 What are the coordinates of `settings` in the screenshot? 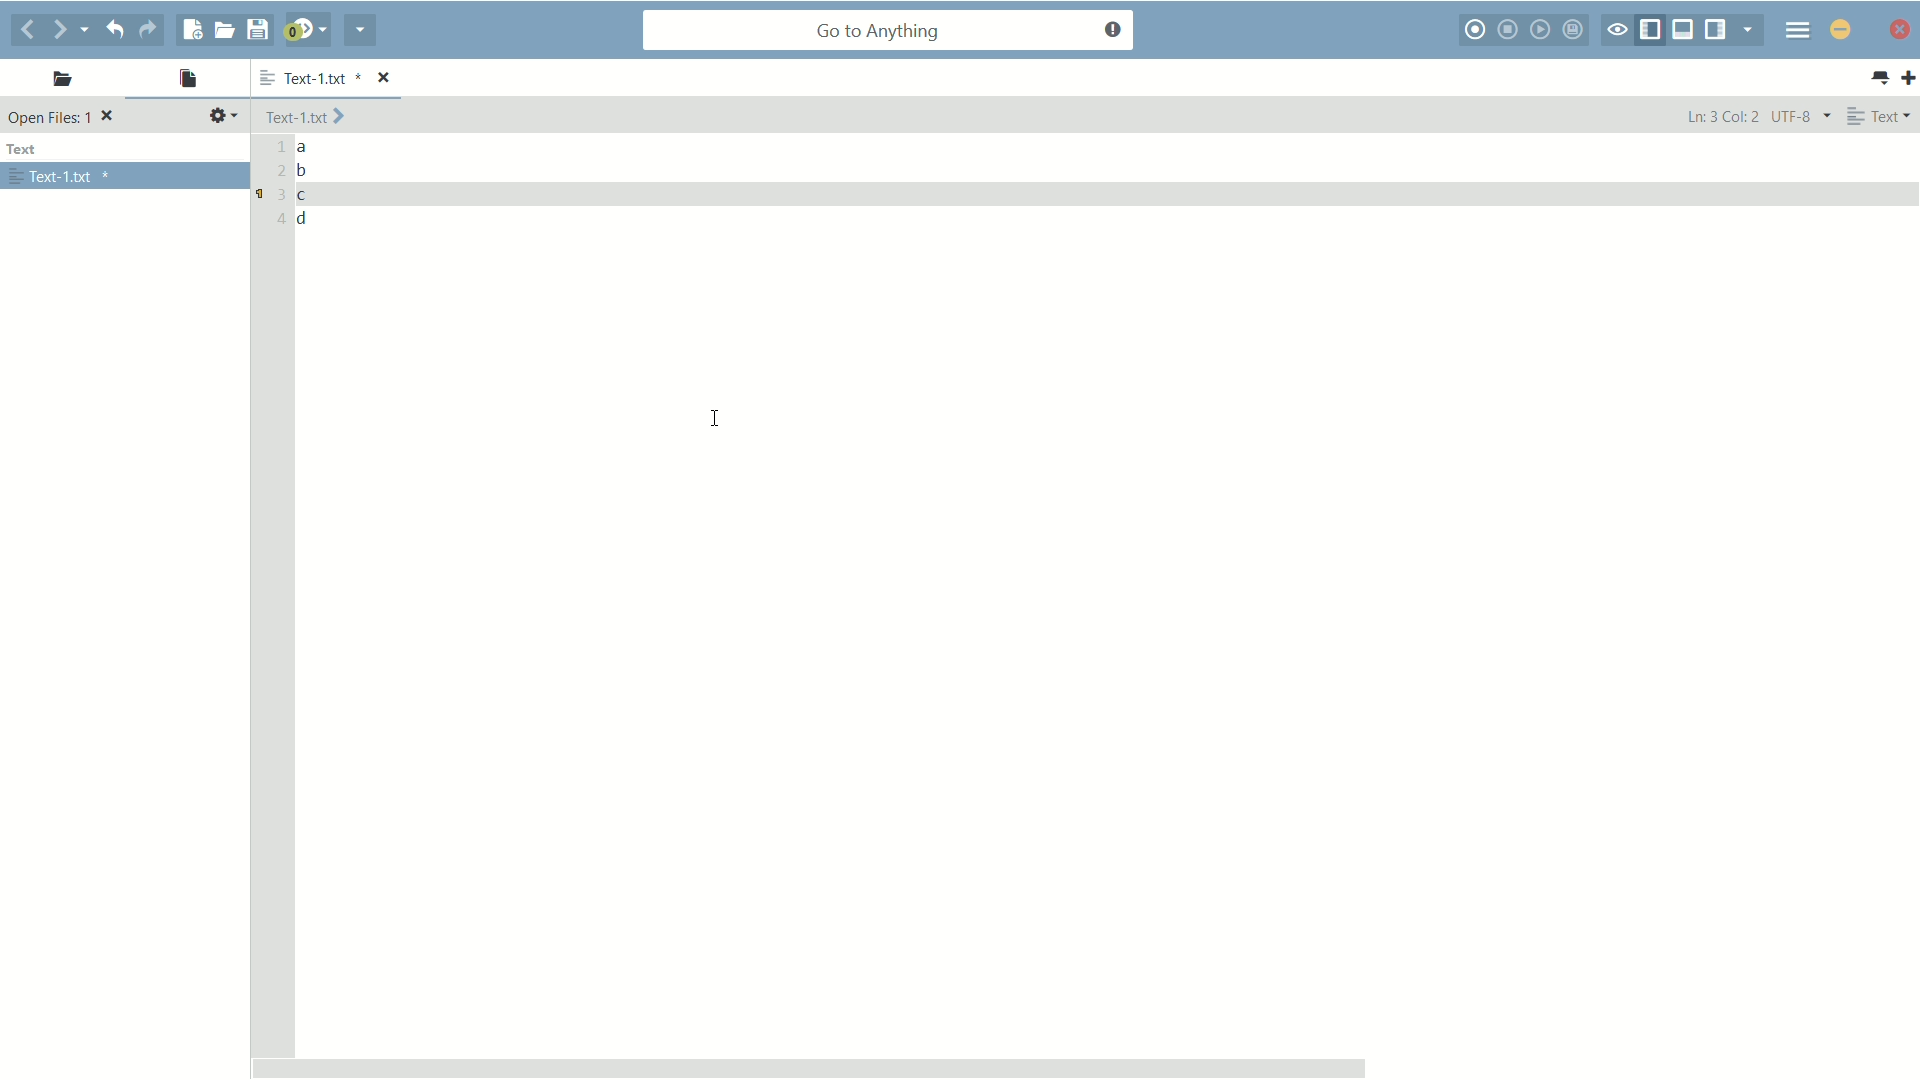 It's located at (223, 116).